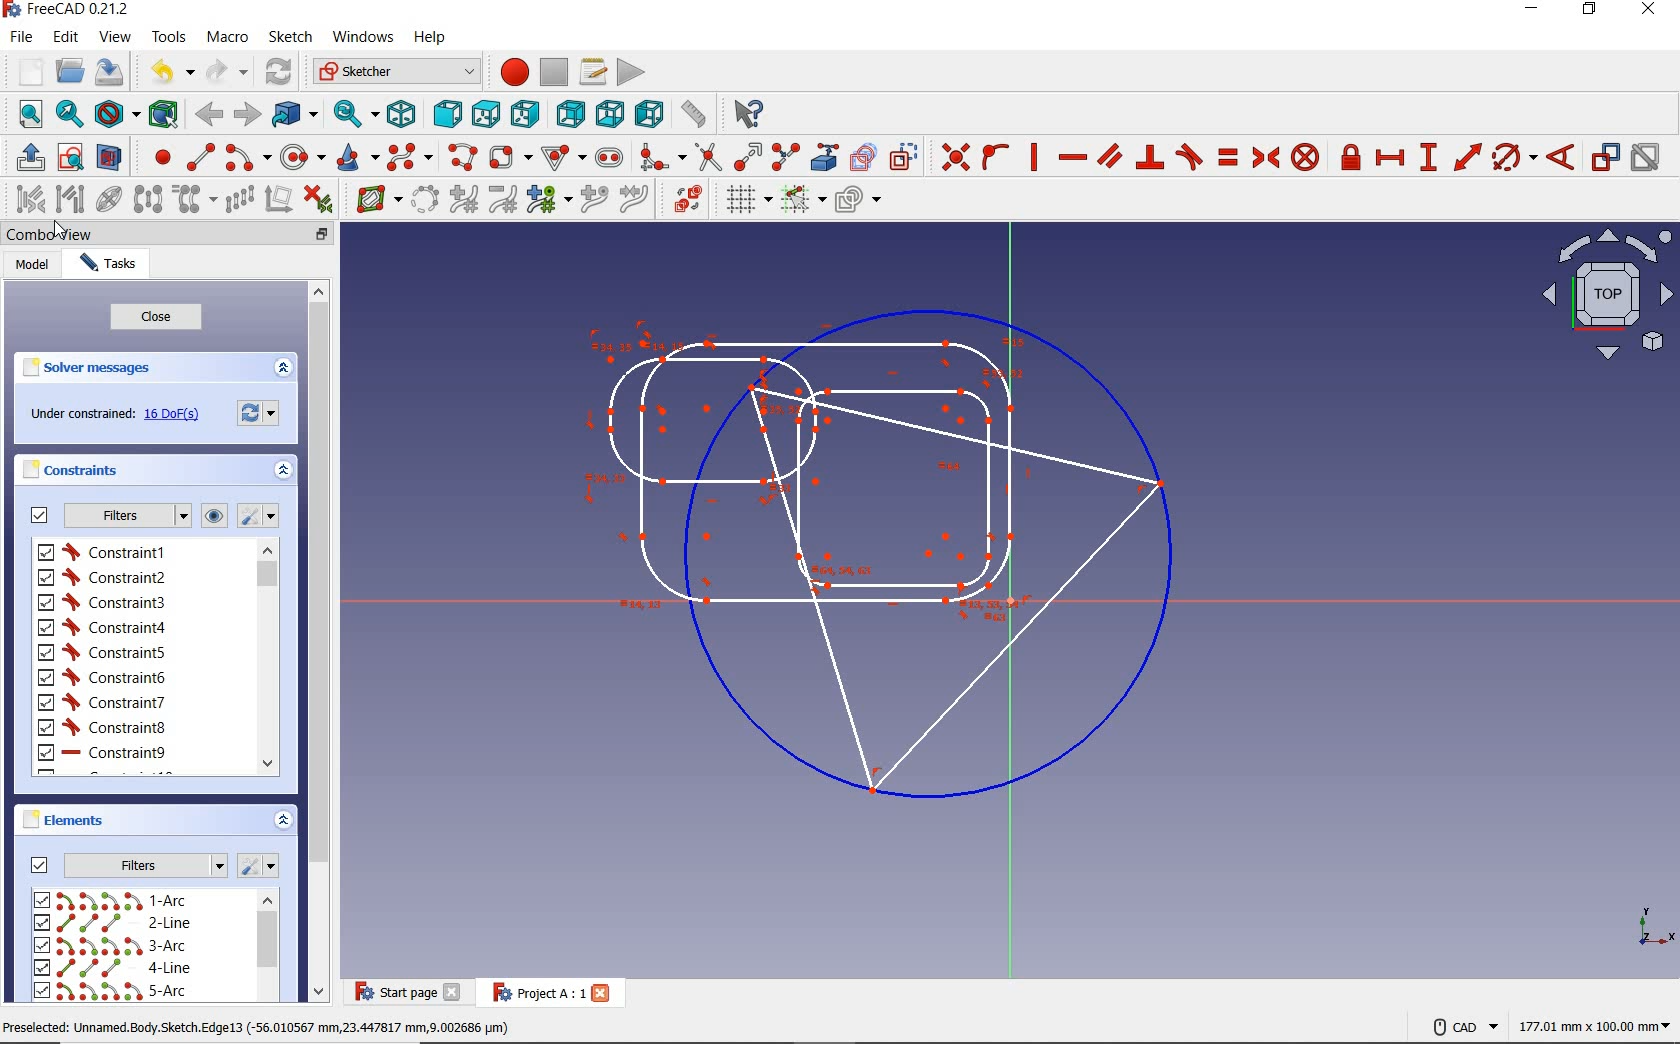  I want to click on scrollbar, so click(267, 947).